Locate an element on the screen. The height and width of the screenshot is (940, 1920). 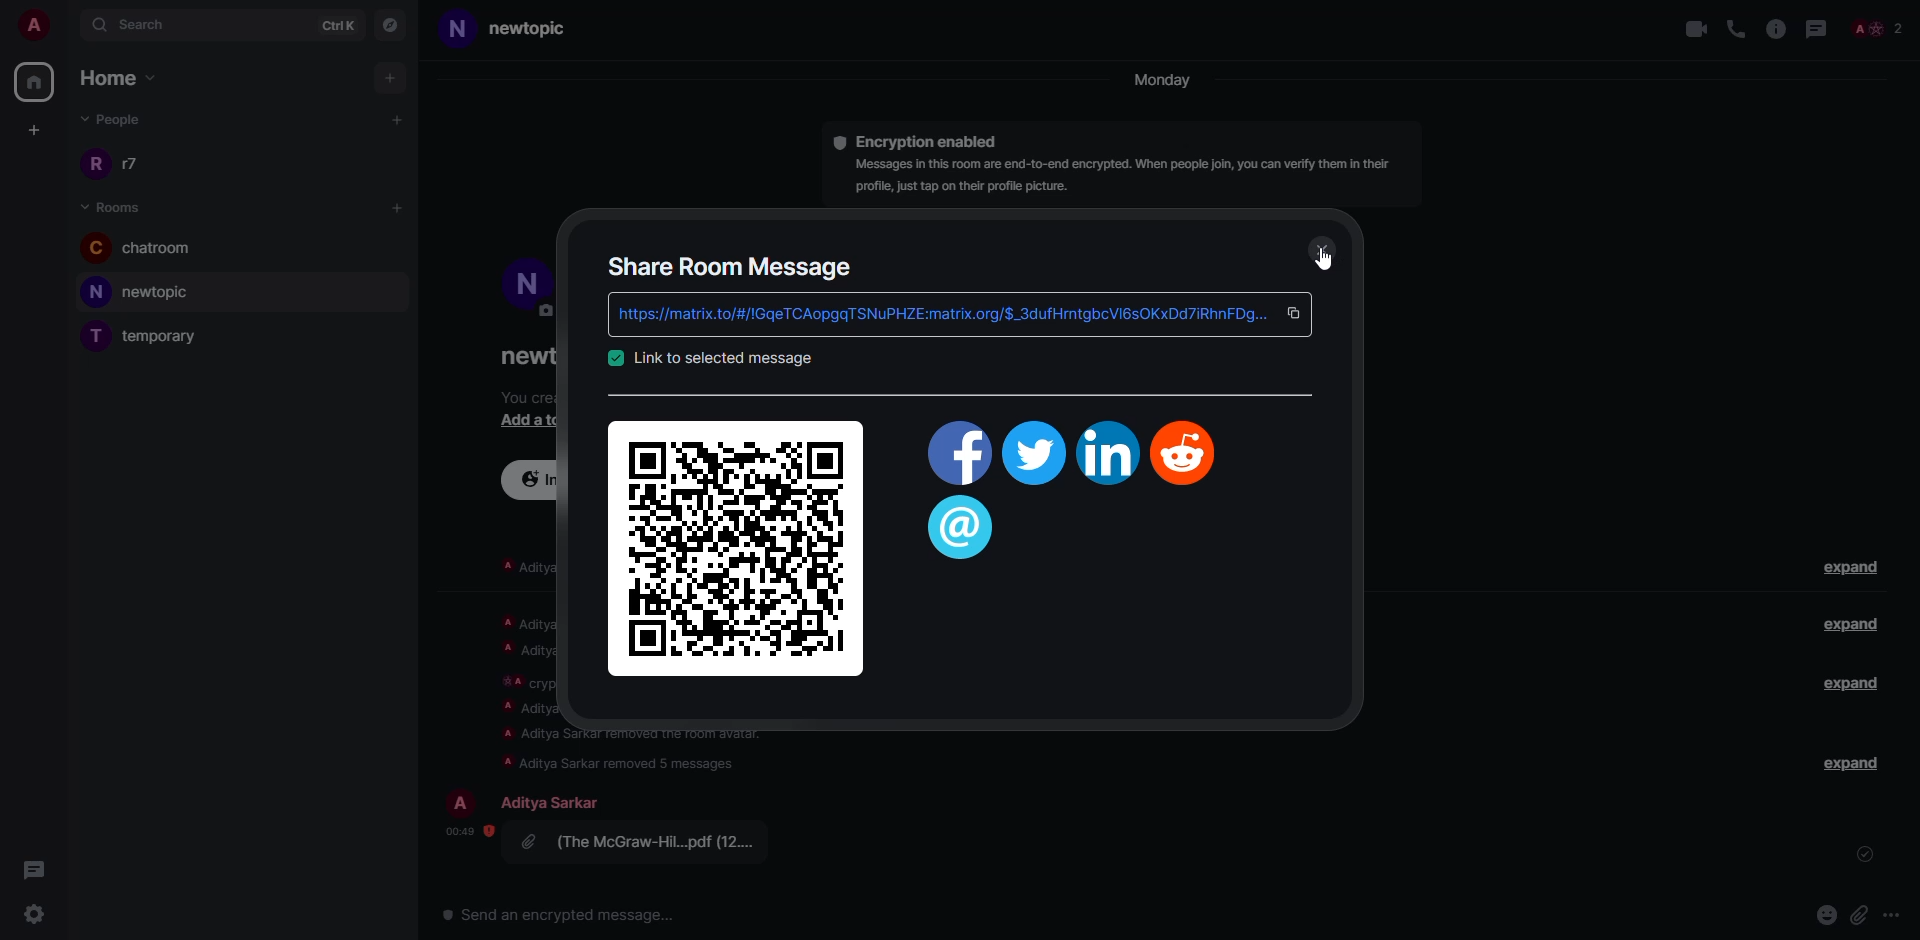
Messages in this room are end-to-end encrypted. When people join, you can verify them In their
profile, just tap on their profile picture. is located at coordinates (1119, 177).